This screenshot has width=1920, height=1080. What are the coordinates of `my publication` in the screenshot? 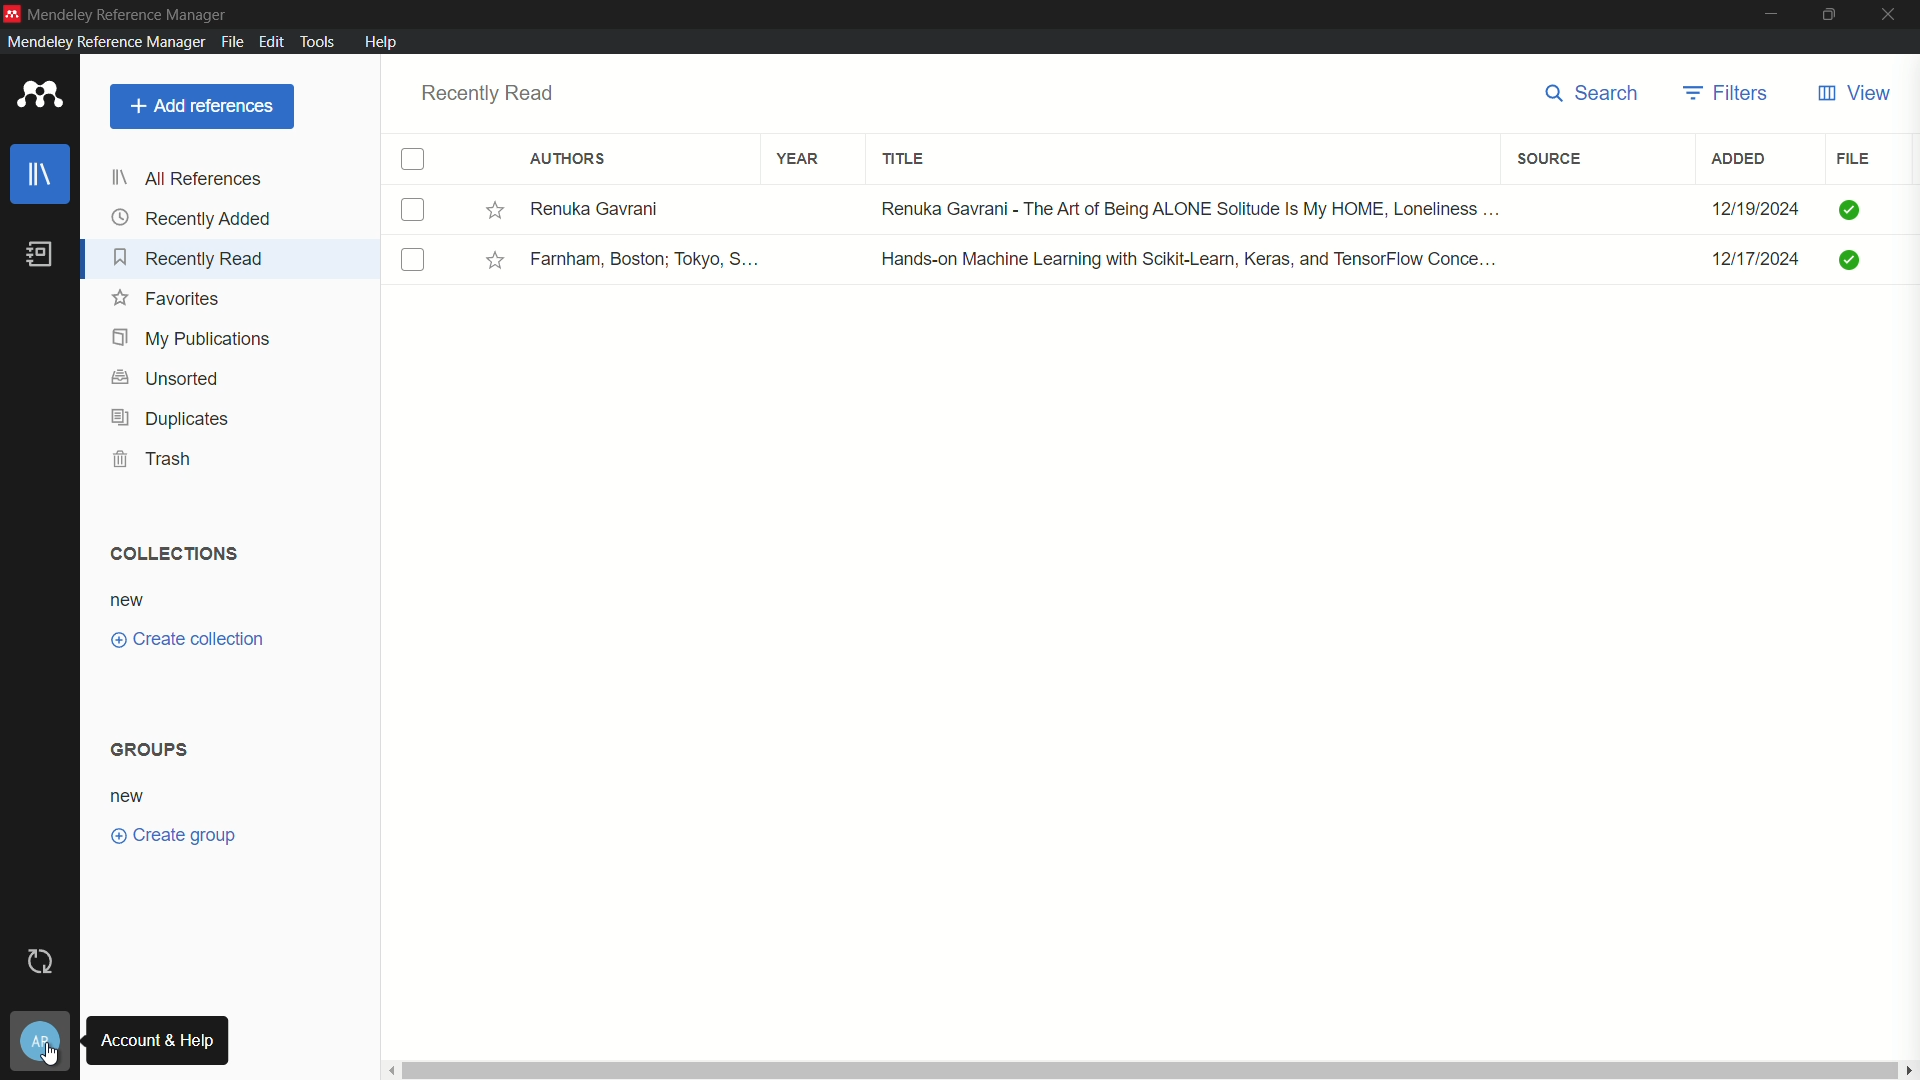 It's located at (186, 337).